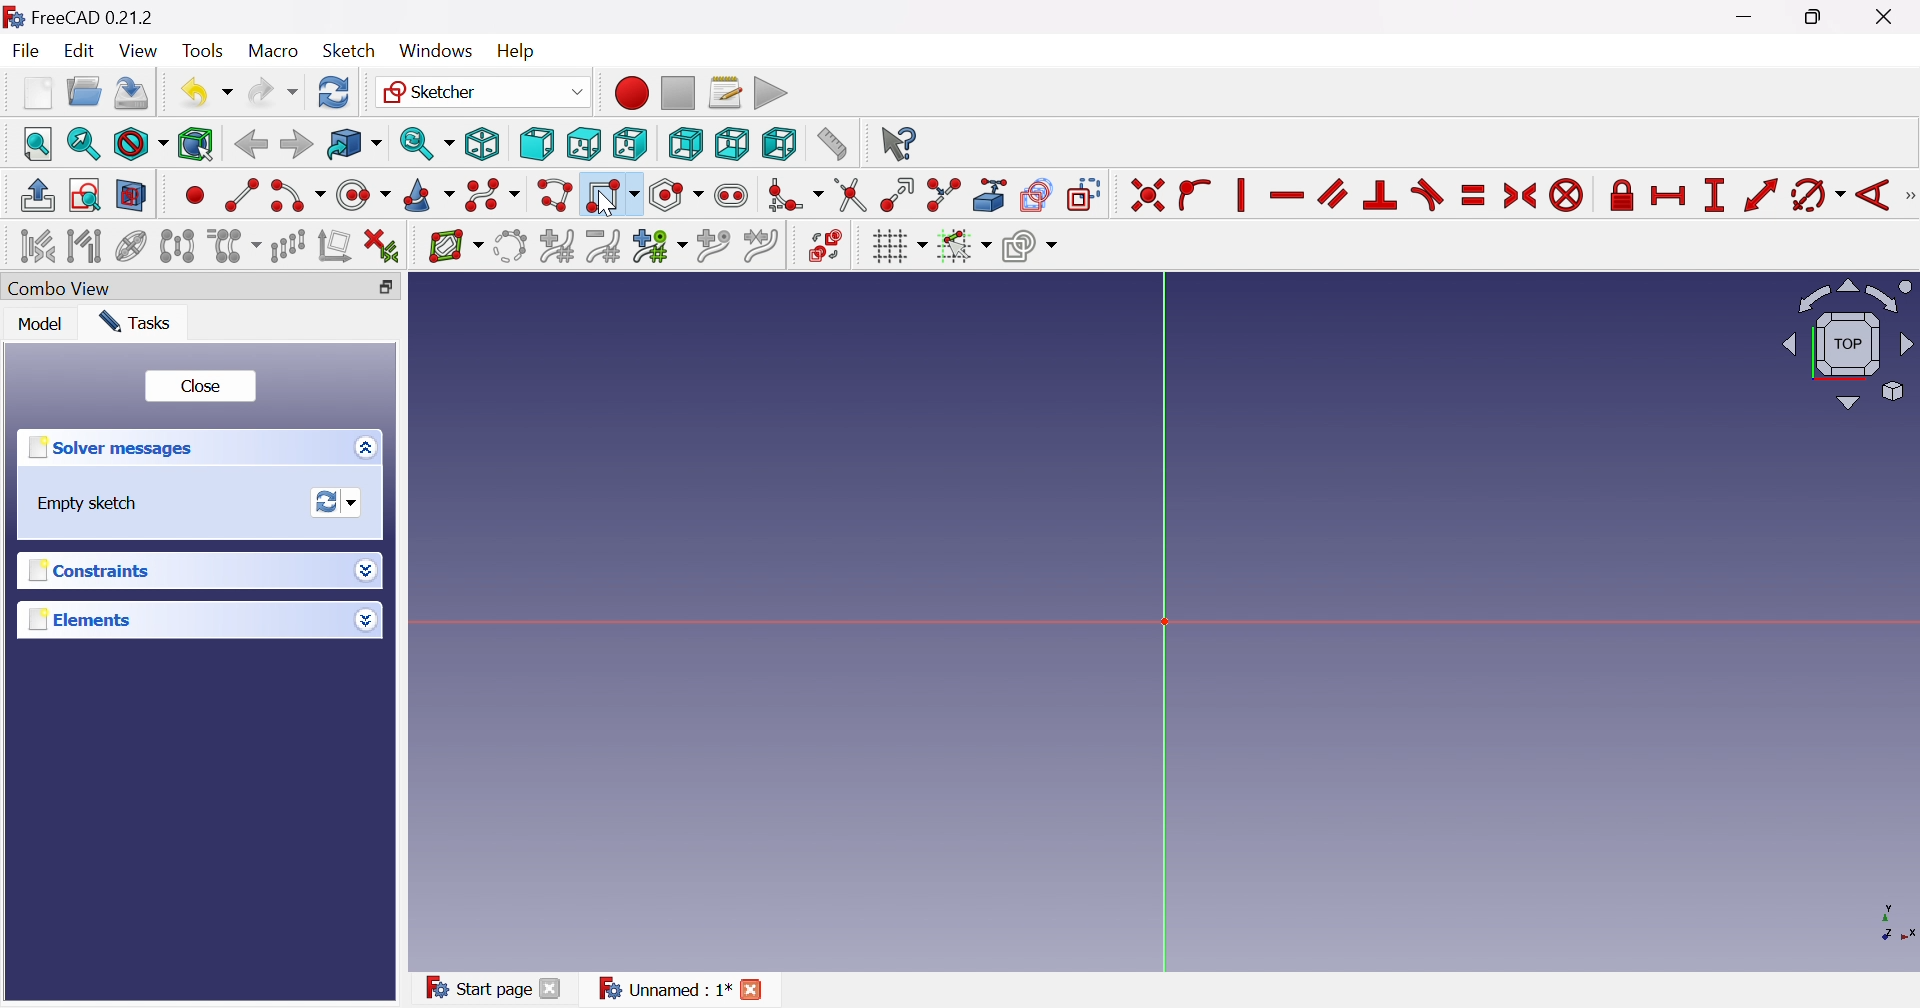  I want to click on Join curves, so click(760, 246).